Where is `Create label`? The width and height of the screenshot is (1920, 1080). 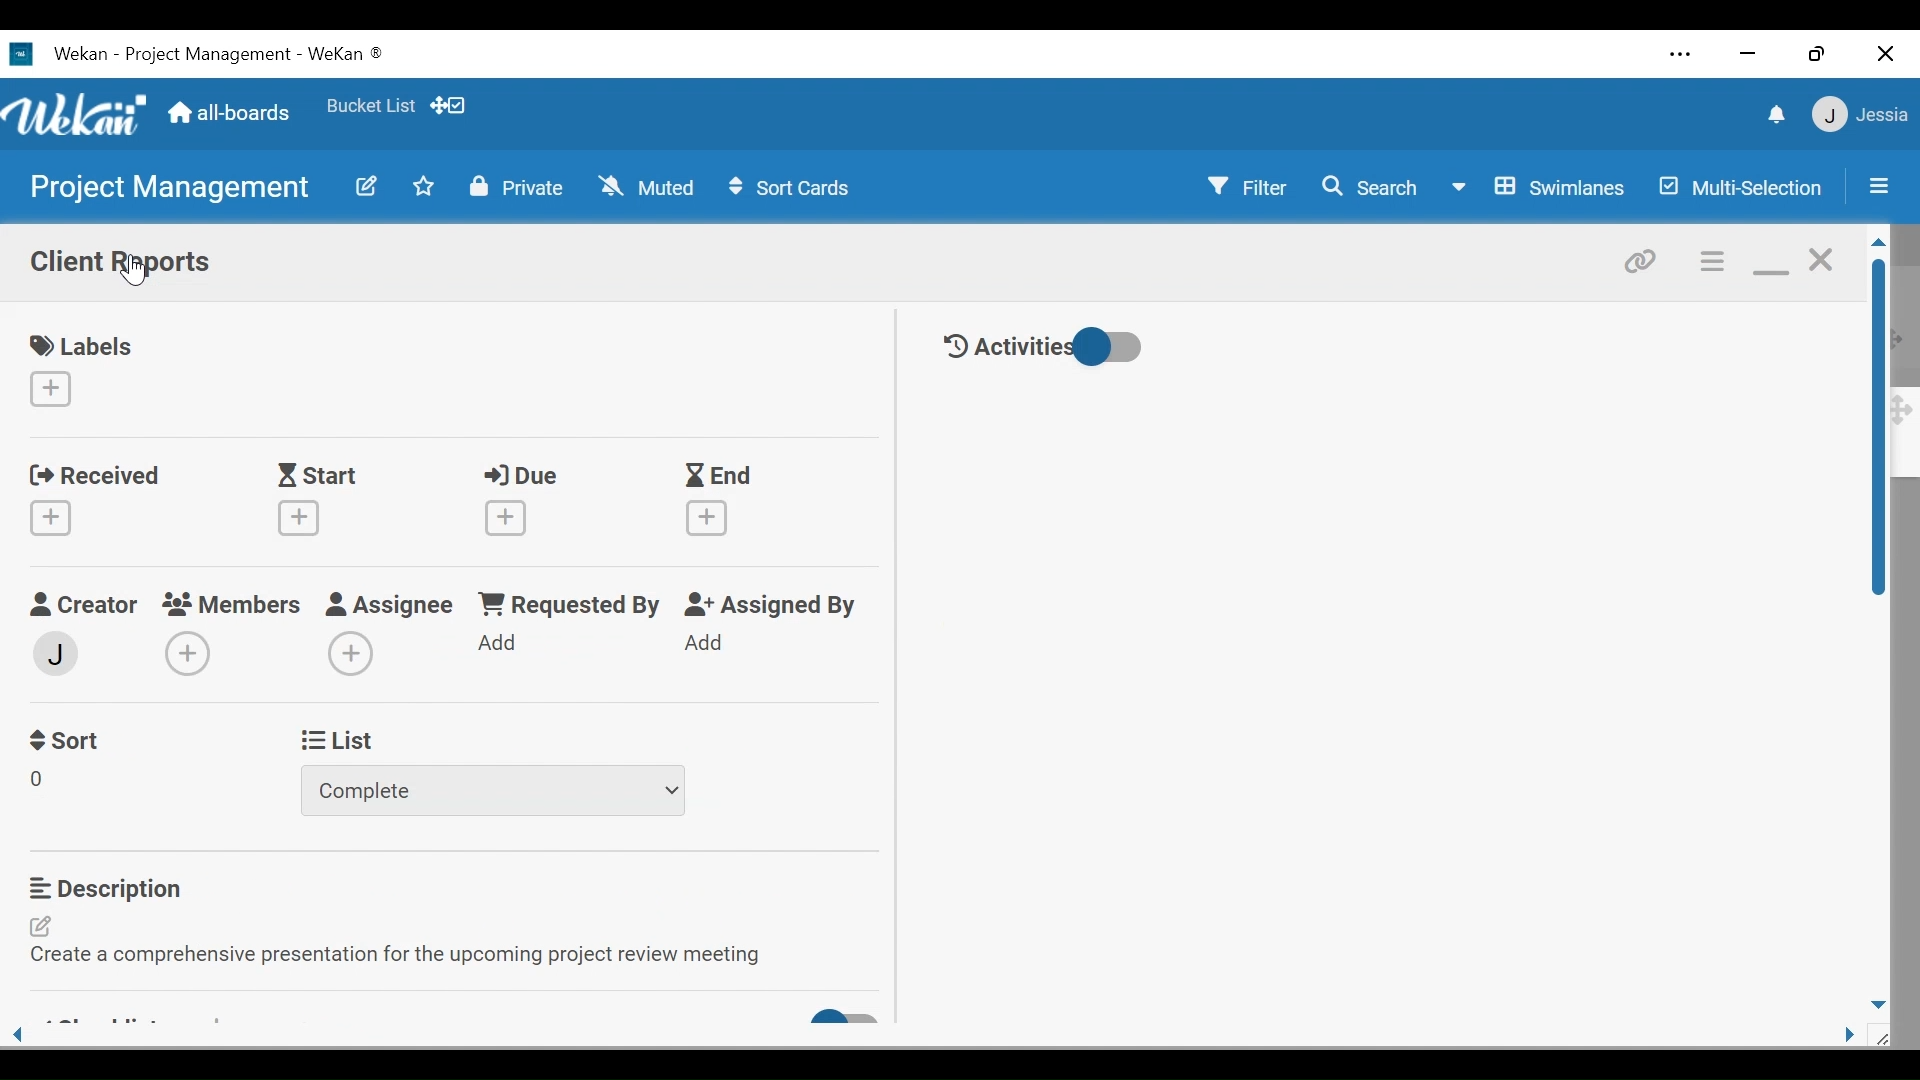 Create label is located at coordinates (51, 389).